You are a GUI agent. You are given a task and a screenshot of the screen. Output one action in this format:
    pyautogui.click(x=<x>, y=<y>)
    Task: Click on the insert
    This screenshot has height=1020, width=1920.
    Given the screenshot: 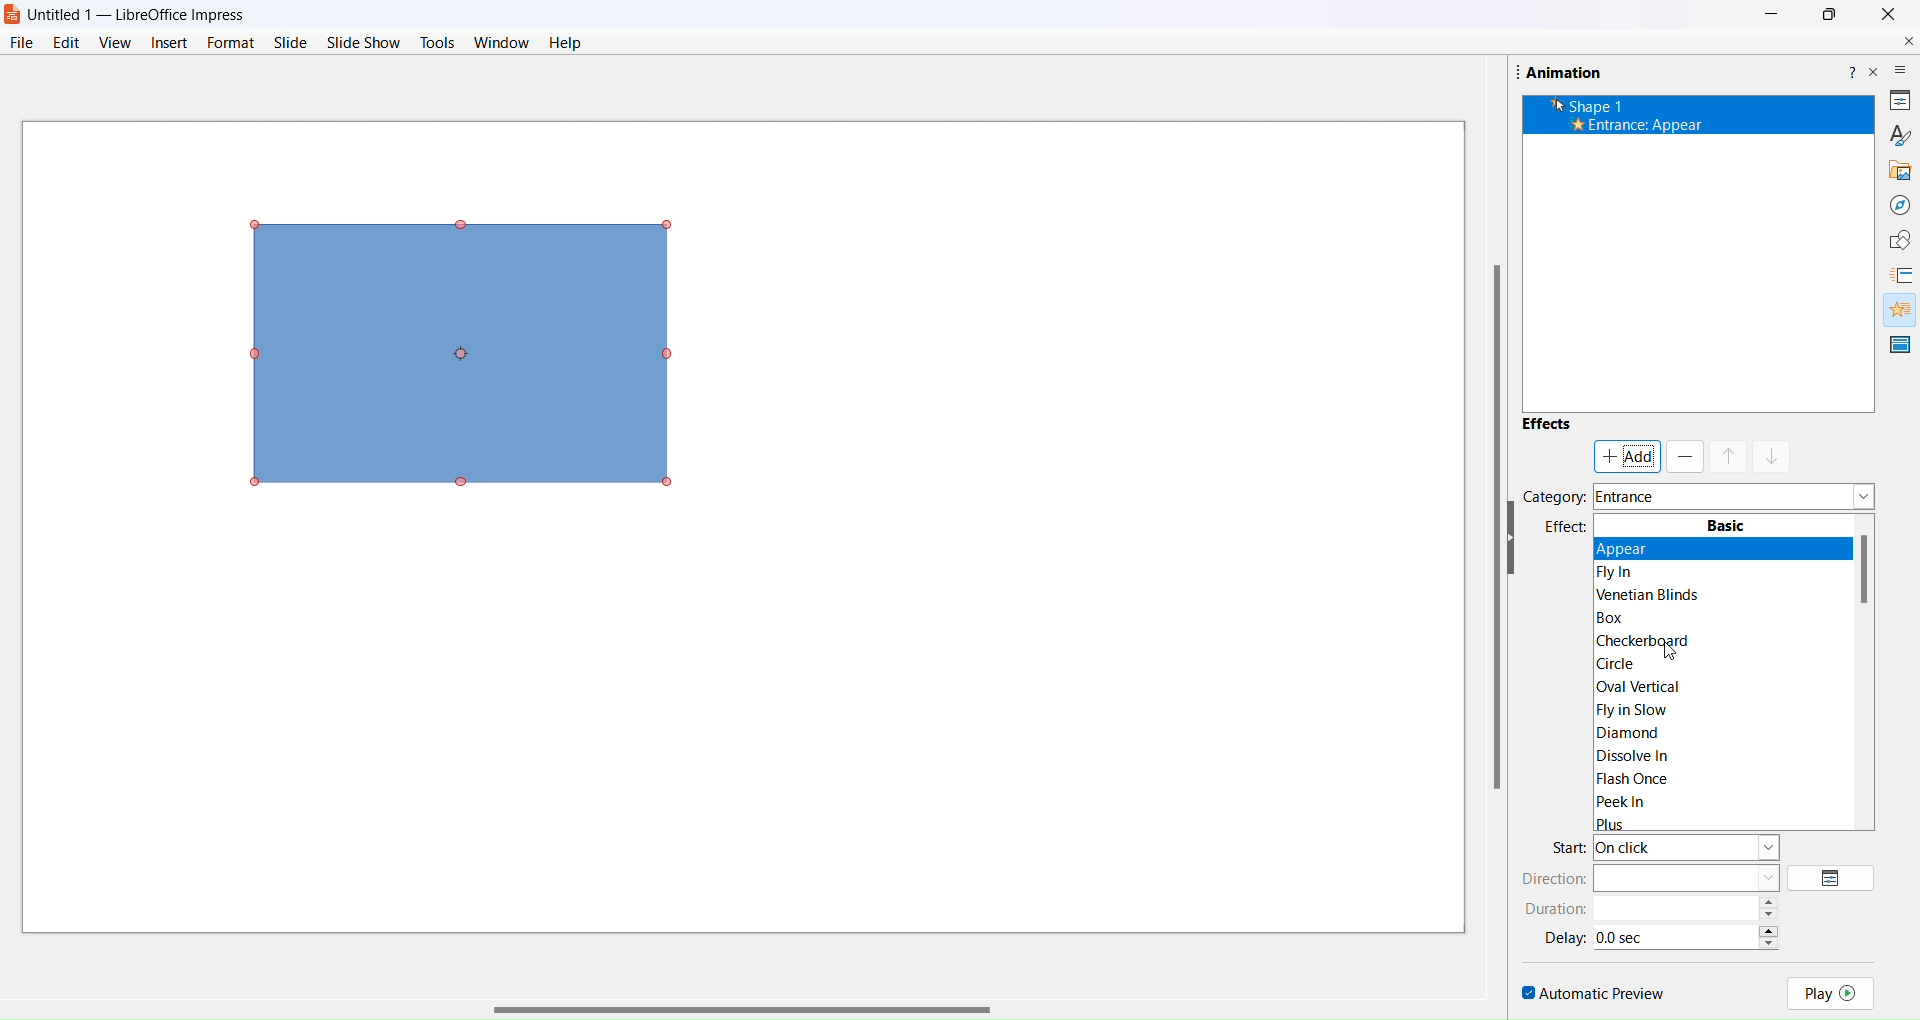 What is the action you would take?
    pyautogui.click(x=169, y=41)
    